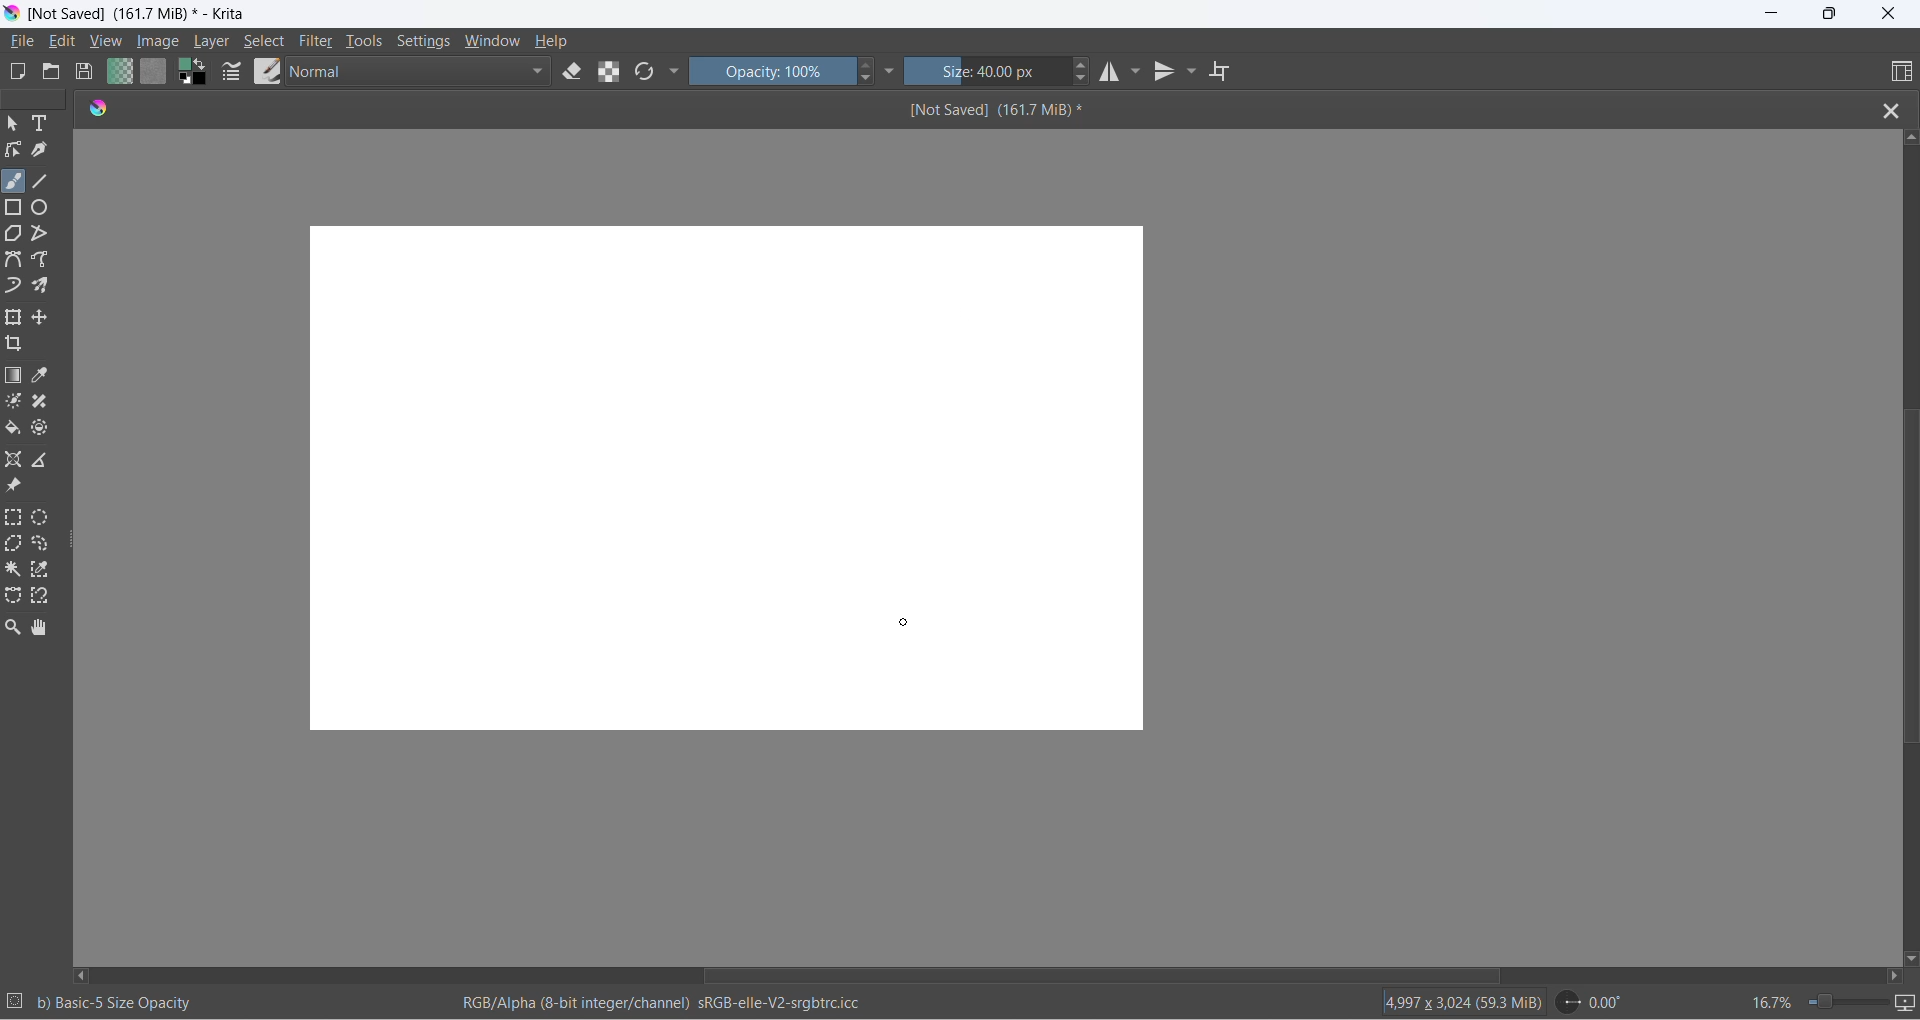 The image size is (1920, 1020). Describe the element at coordinates (67, 42) in the screenshot. I see `edit` at that location.